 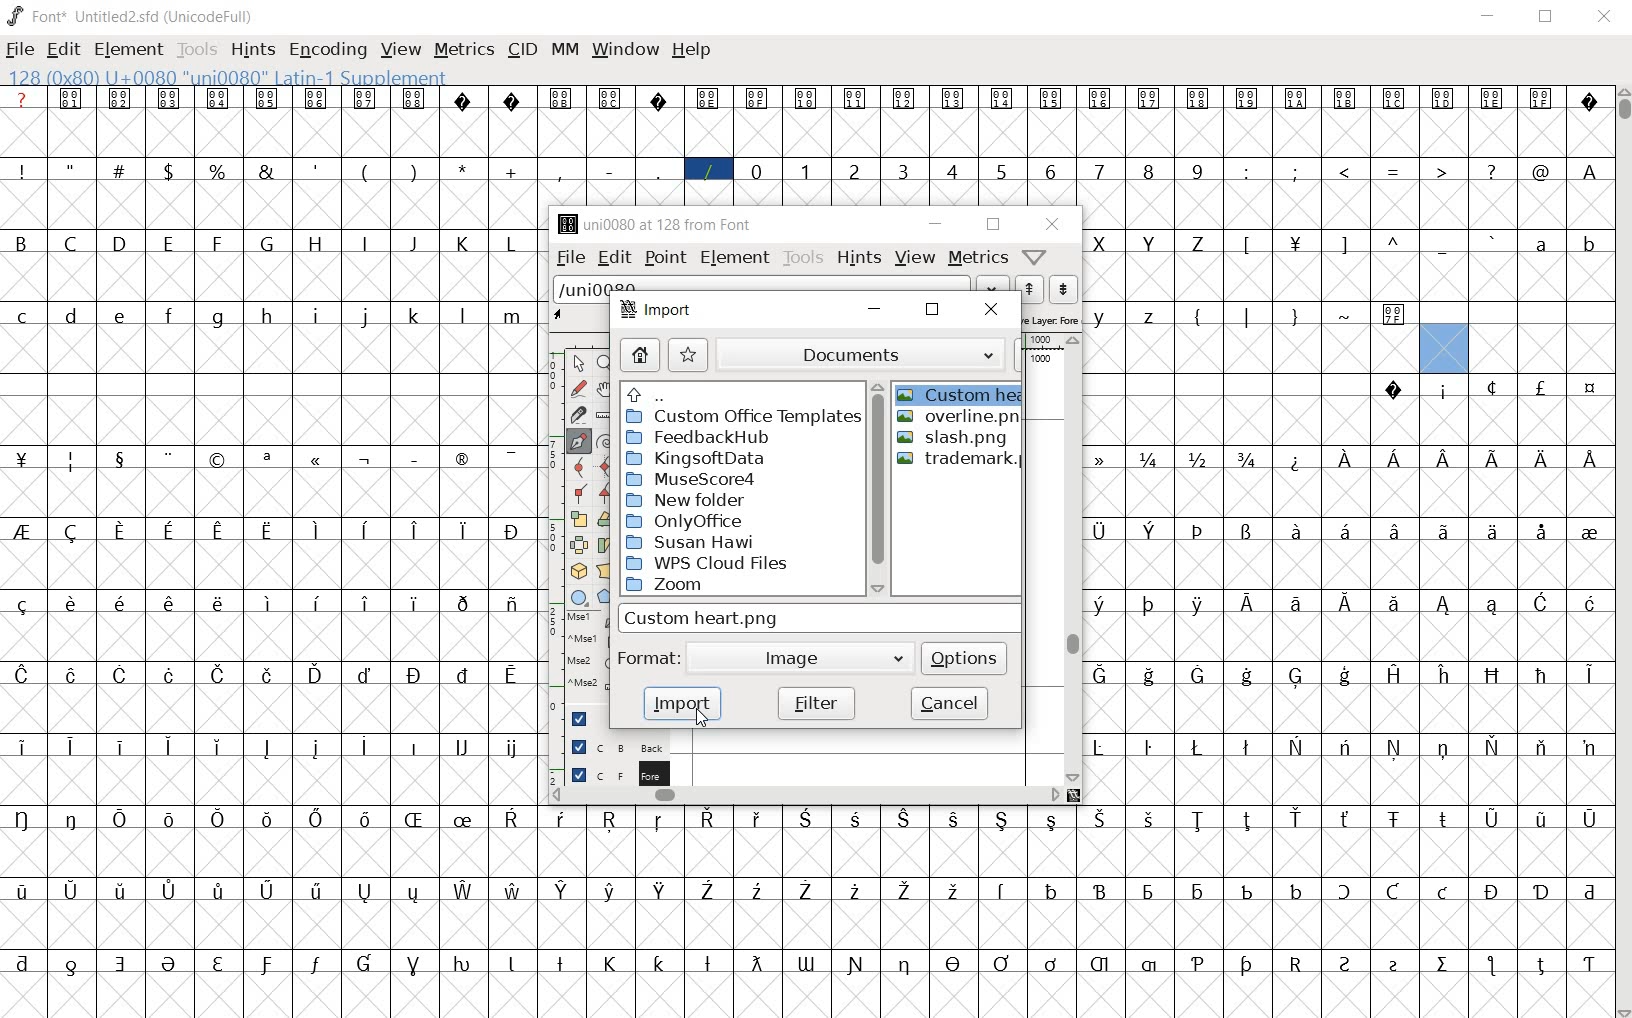 I want to click on glyph, so click(x=514, y=890).